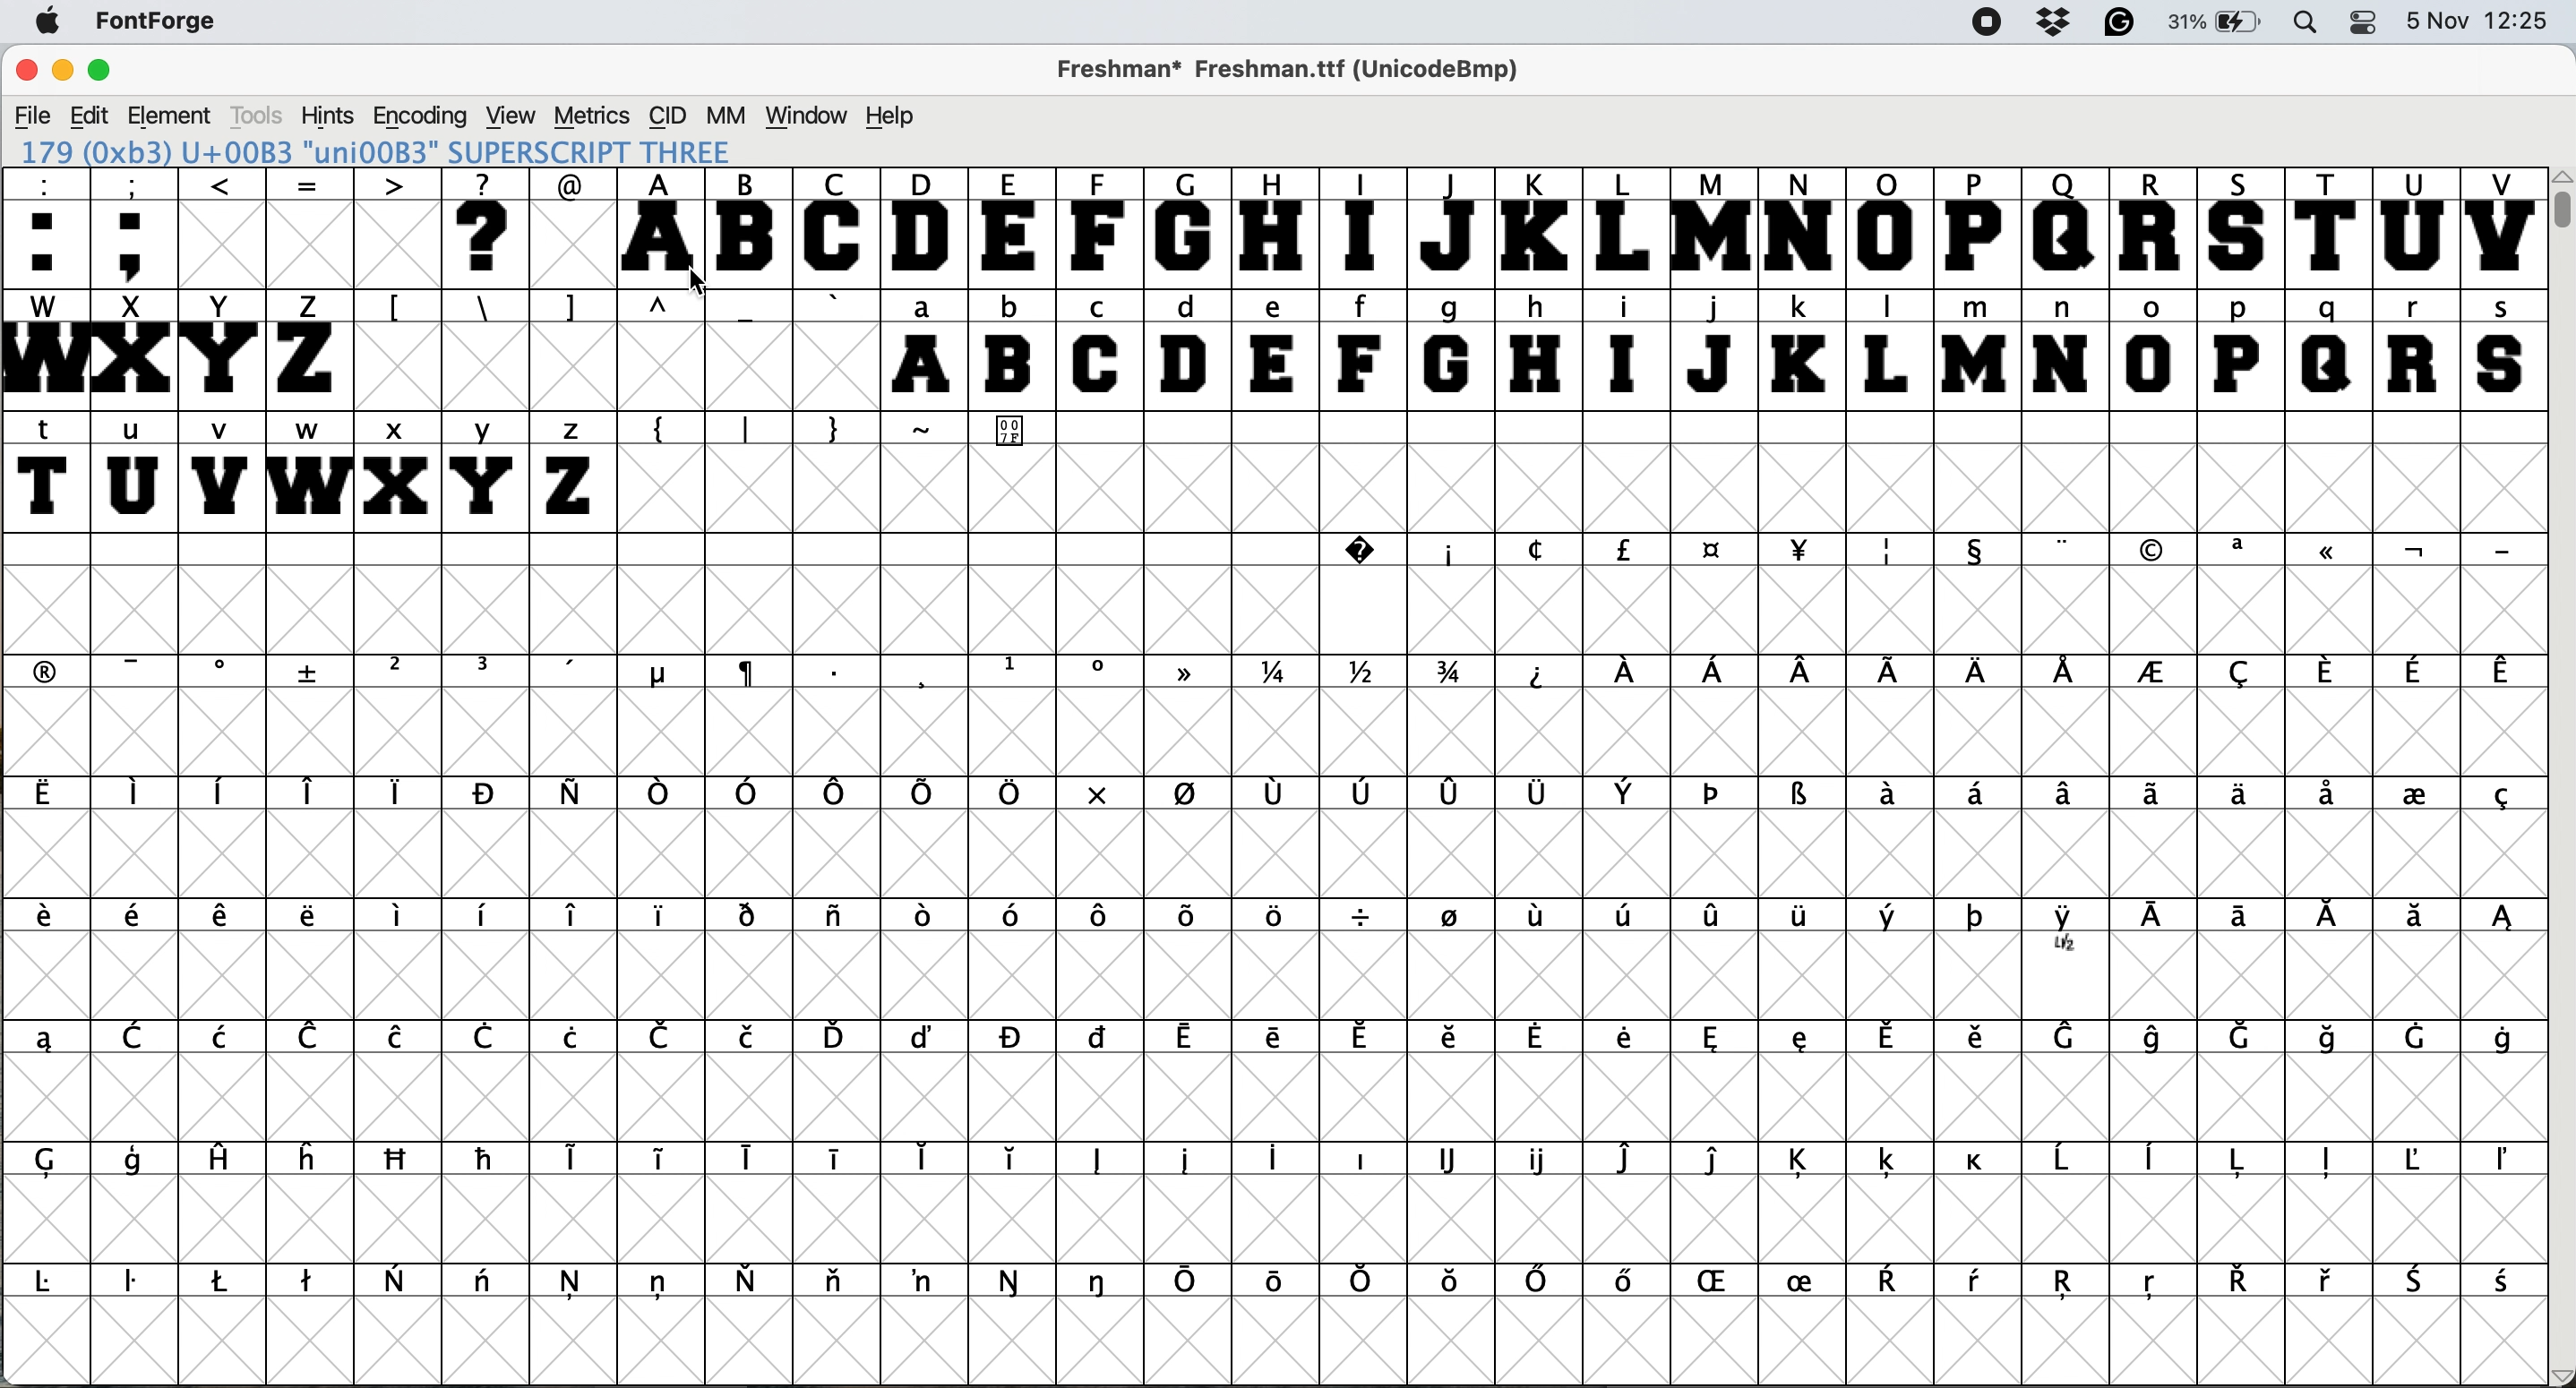 The height and width of the screenshot is (1388, 2576). What do you see at coordinates (2414, 551) in the screenshot?
I see `symbol` at bounding box center [2414, 551].